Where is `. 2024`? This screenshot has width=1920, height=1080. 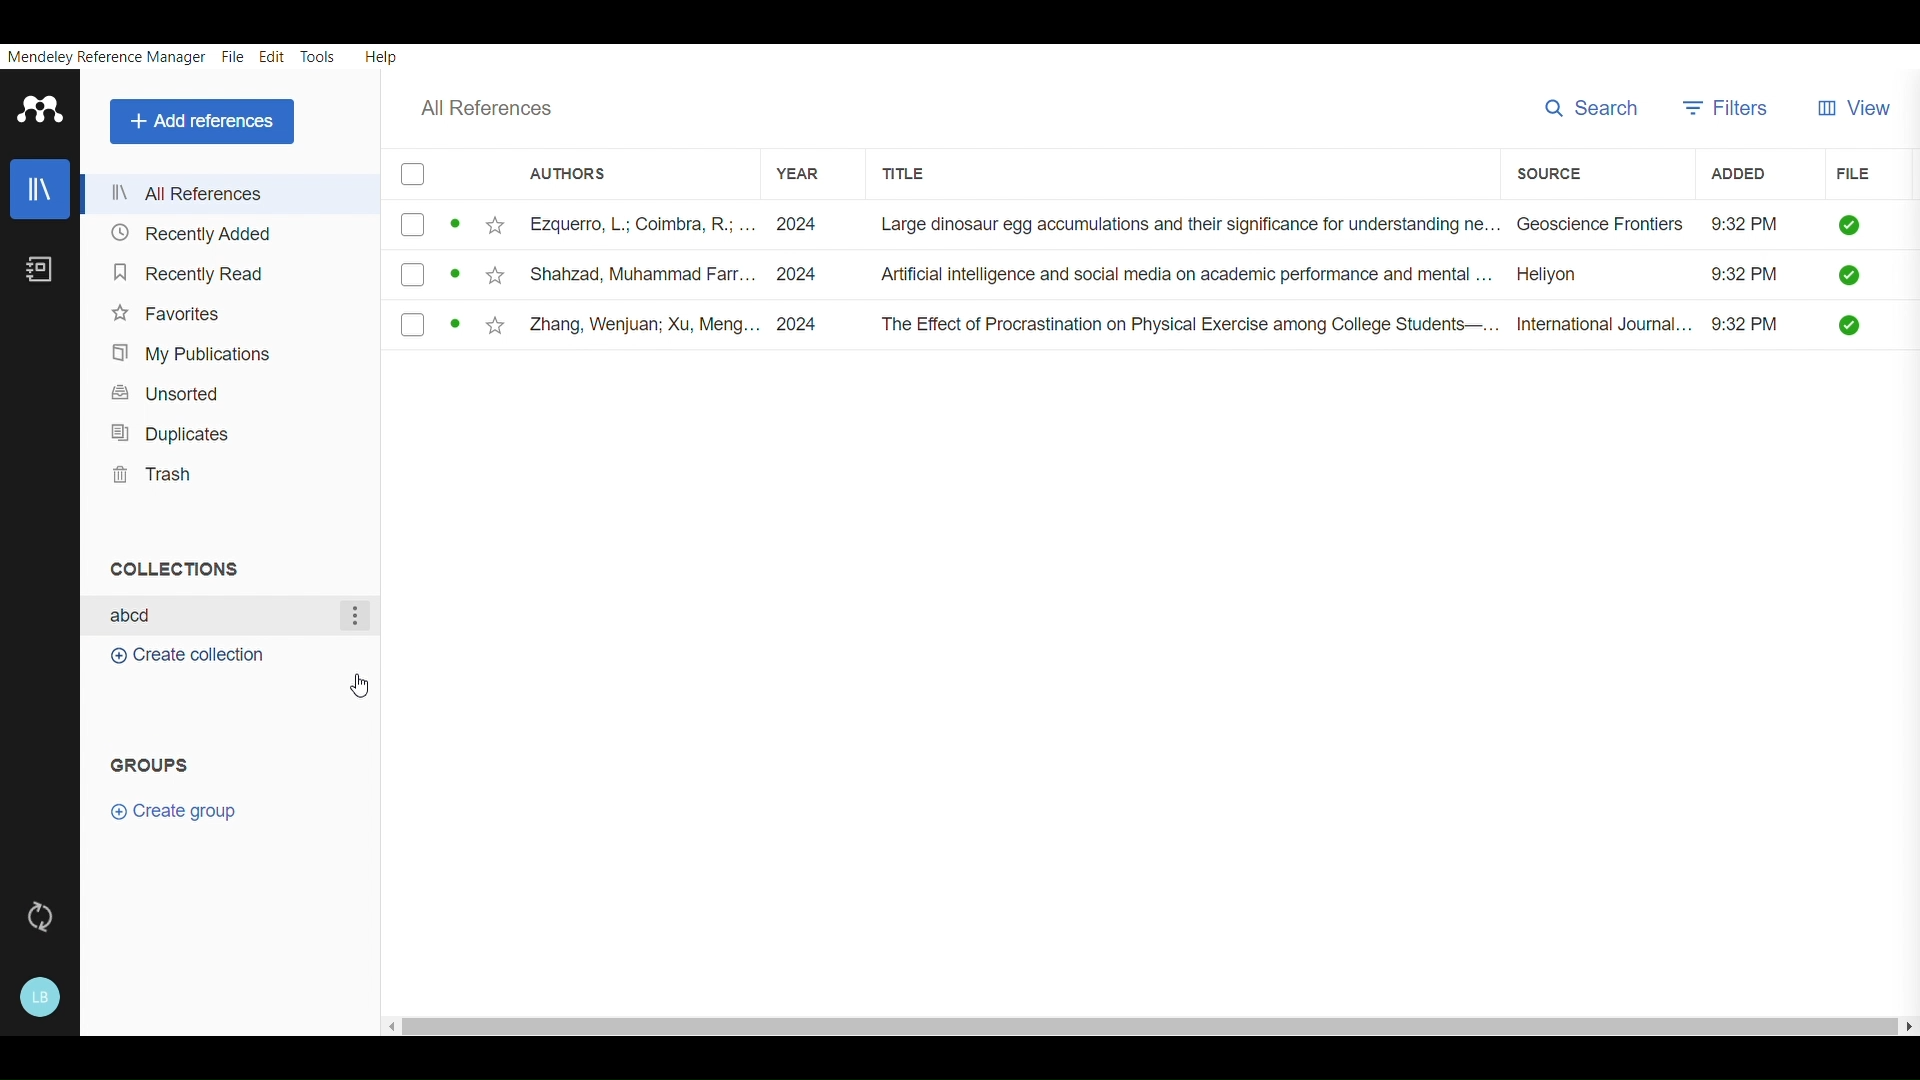
. 2024 is located at coordinates (797, 224).